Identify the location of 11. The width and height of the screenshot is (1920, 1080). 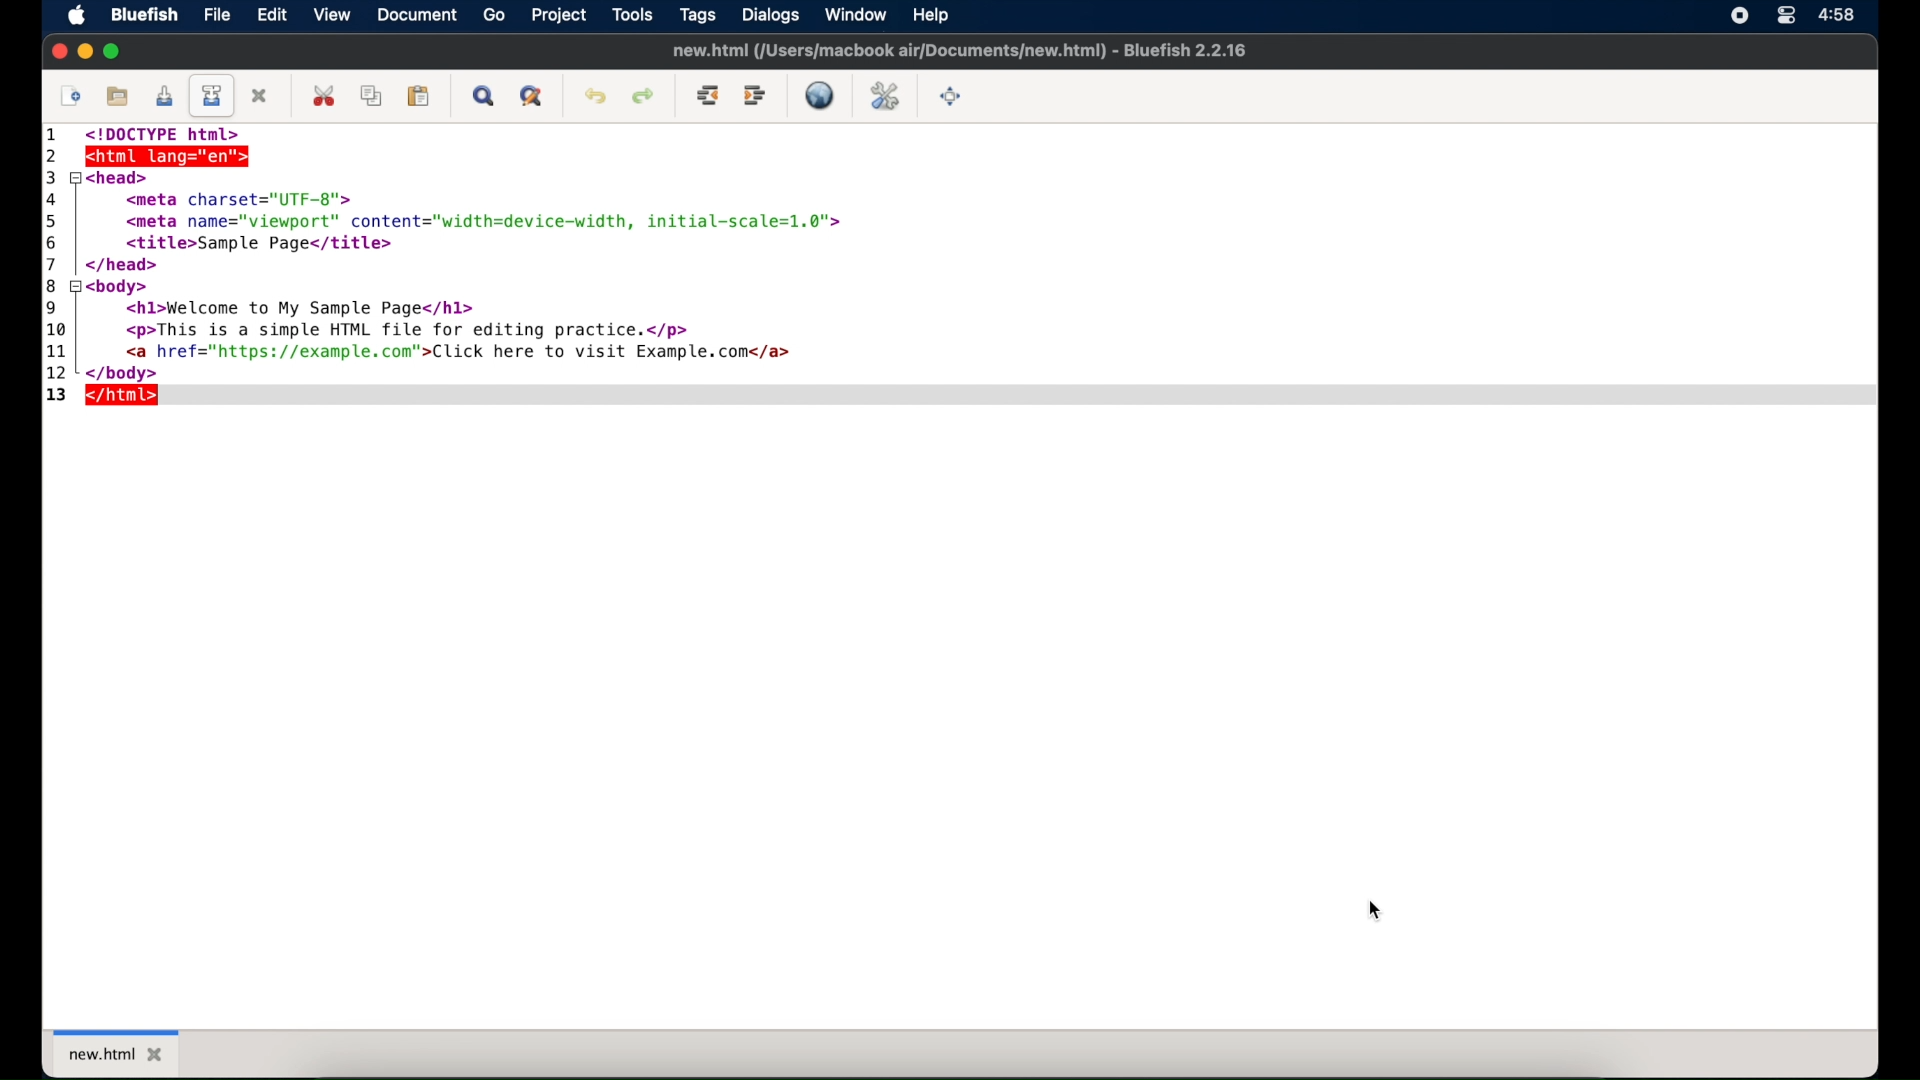
(60, 351).